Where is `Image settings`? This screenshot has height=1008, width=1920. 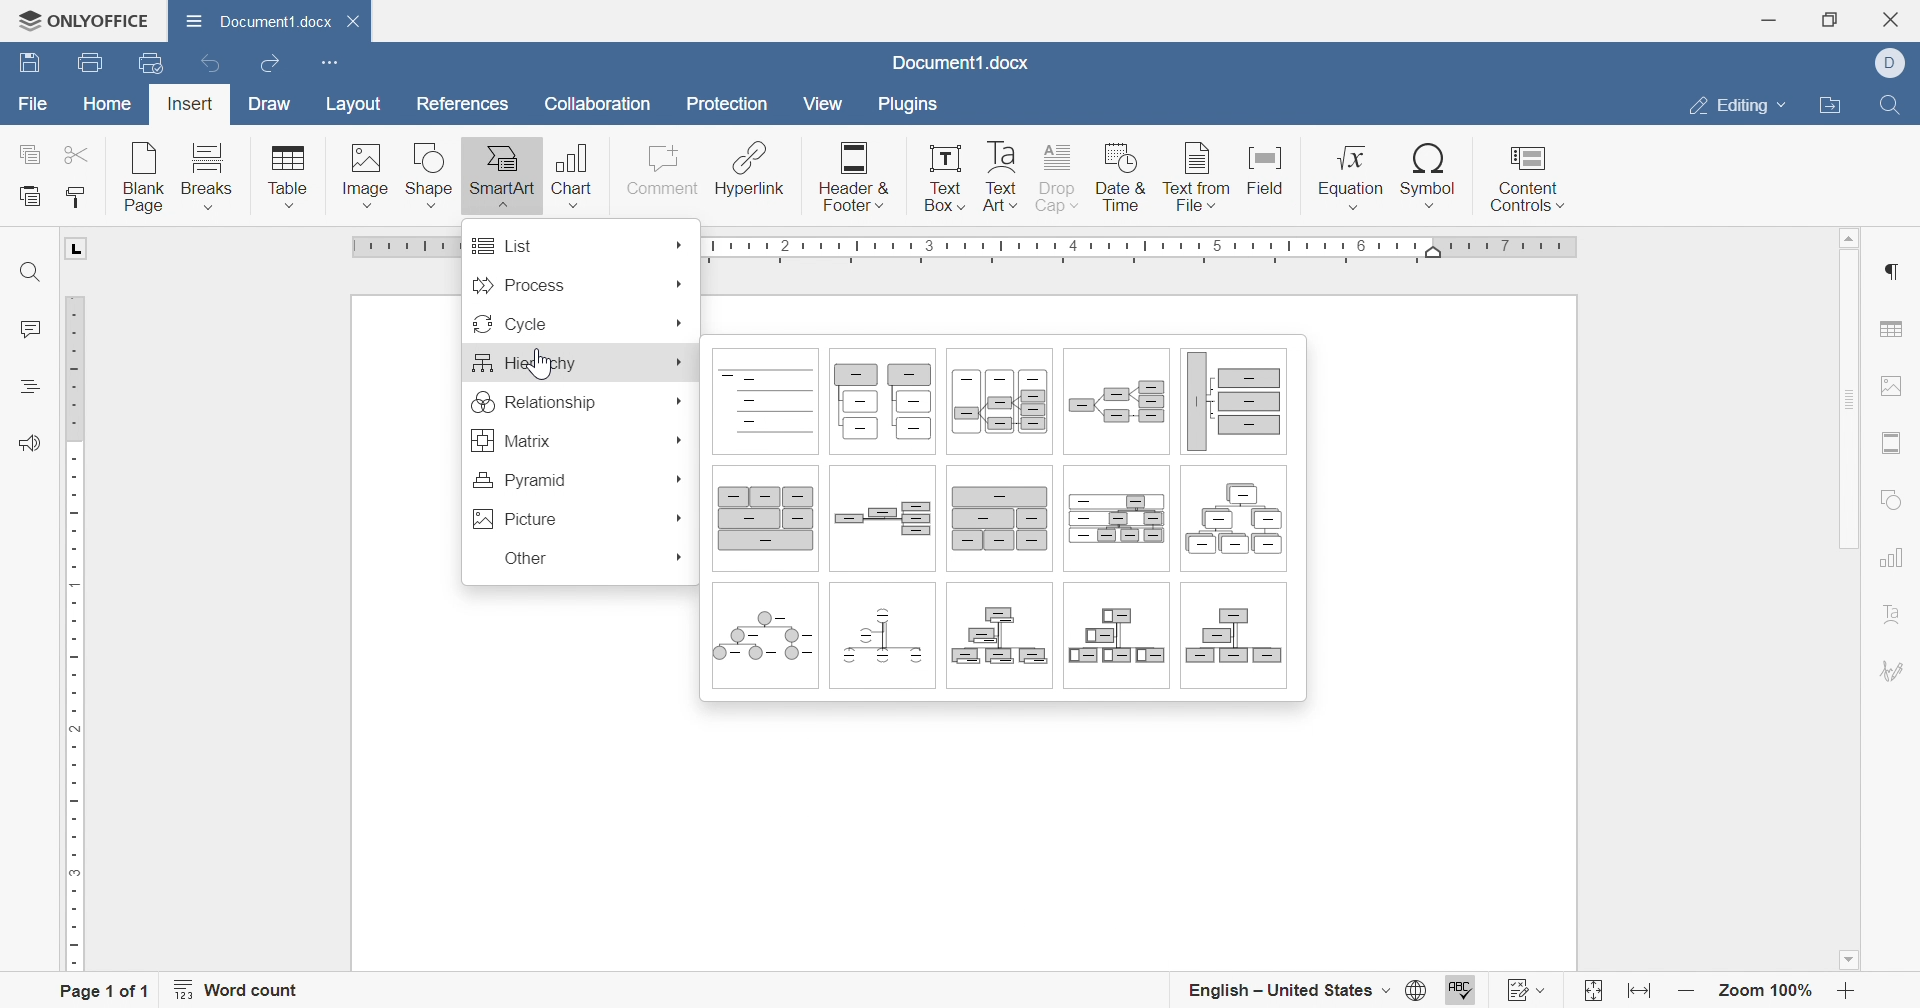 Image settings is located at coordinates (1893, 385).